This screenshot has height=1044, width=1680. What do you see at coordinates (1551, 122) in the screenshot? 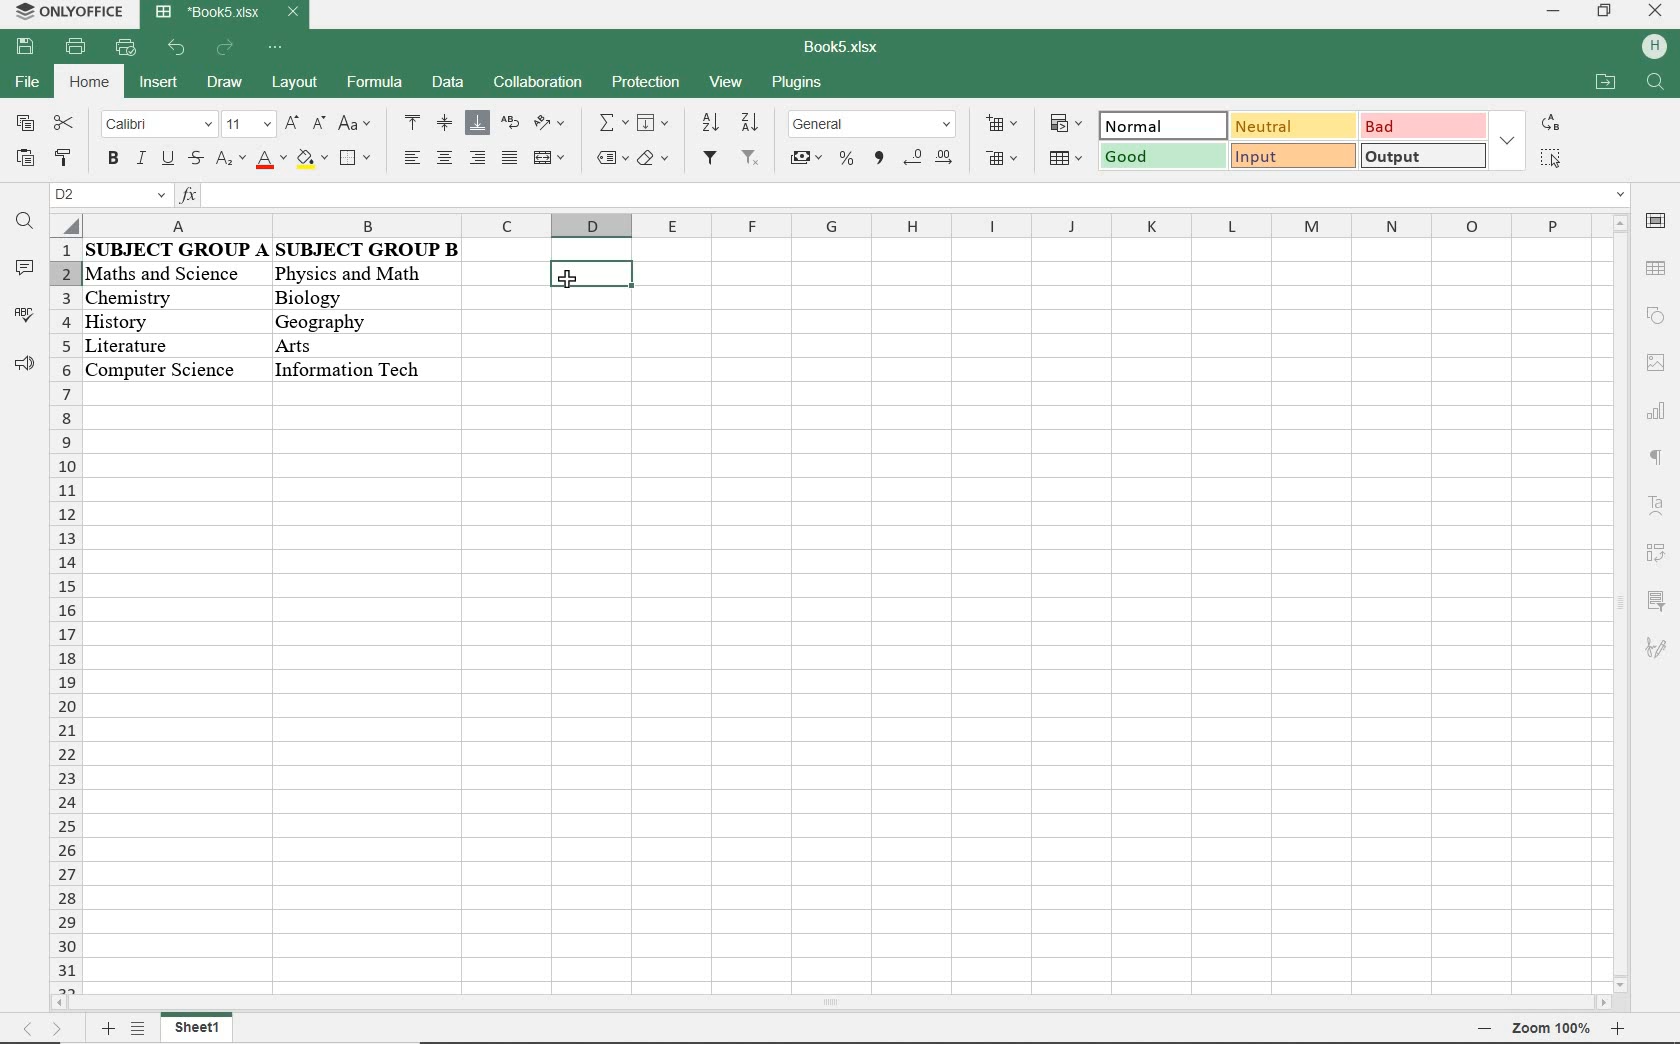
I see `replace` at bounding box center [1551, 122].